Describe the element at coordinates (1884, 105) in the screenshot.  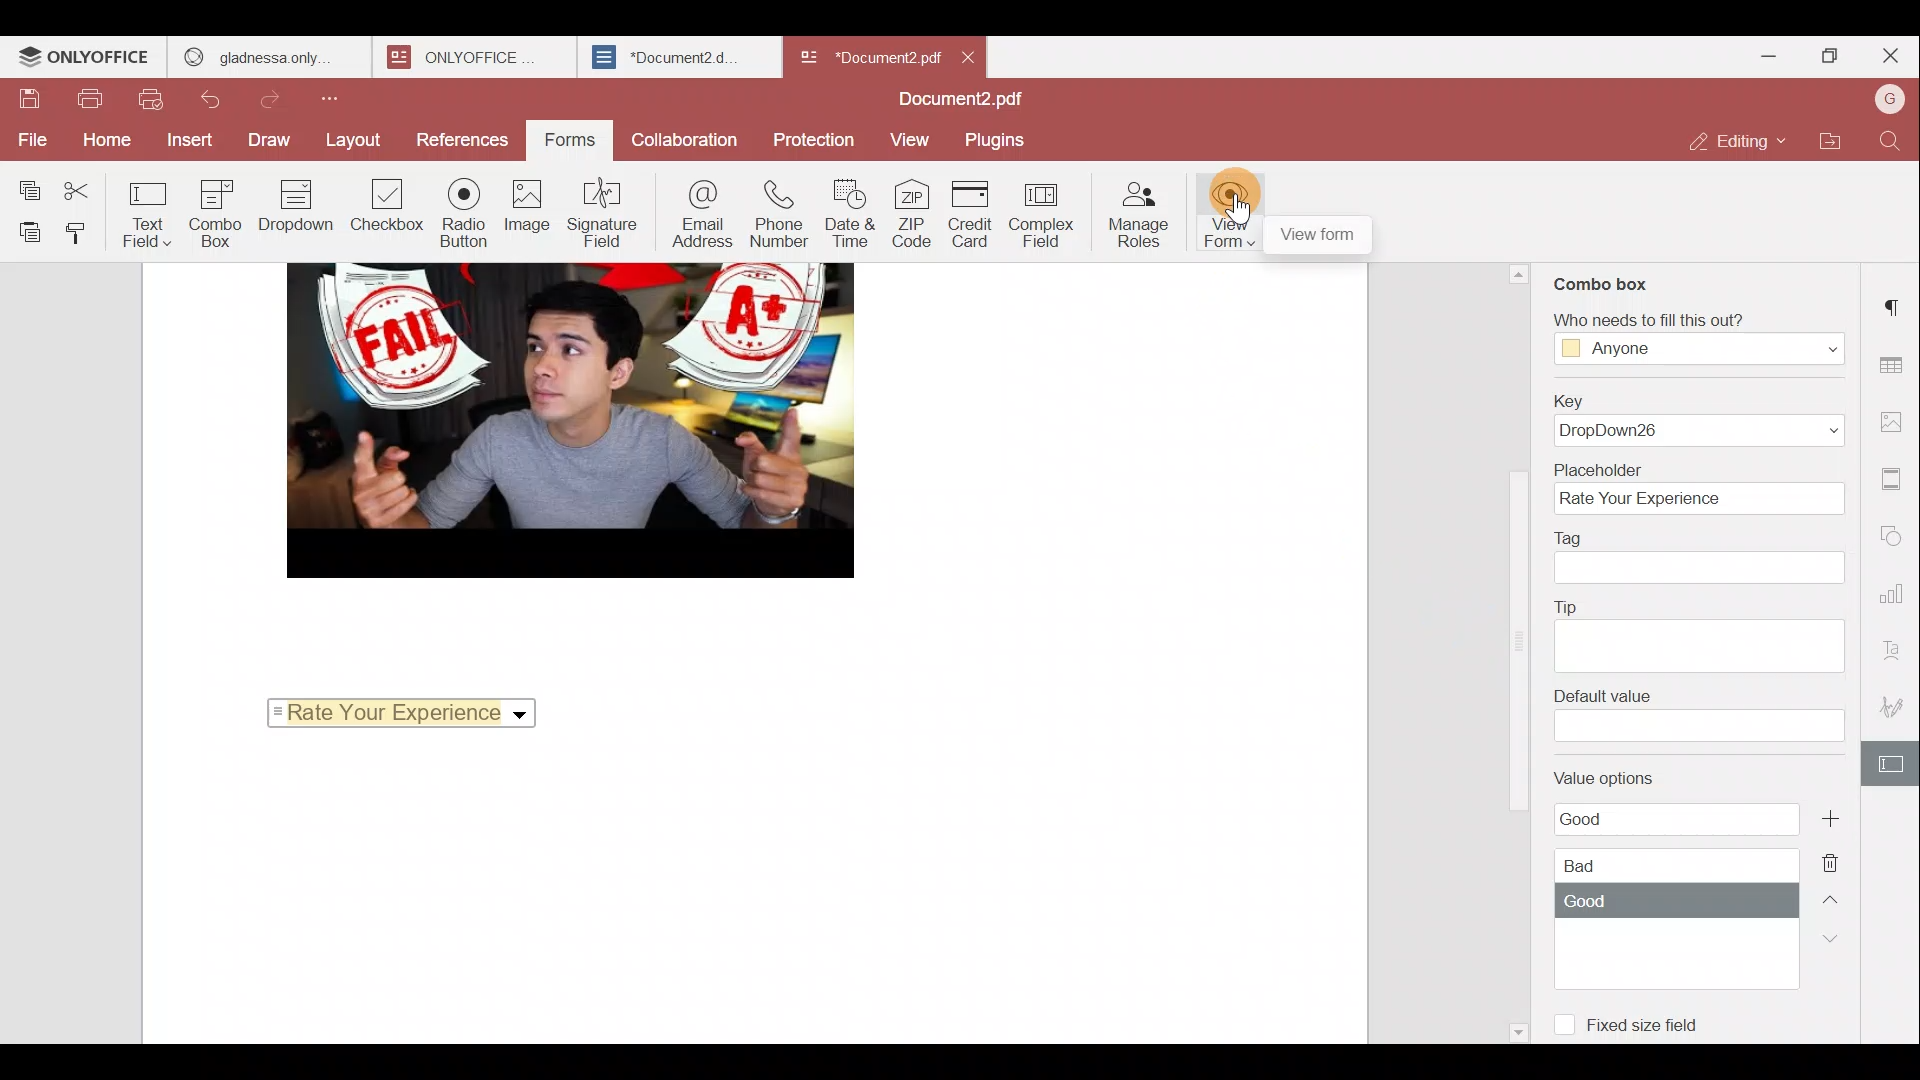
I see `Account name` at that location.